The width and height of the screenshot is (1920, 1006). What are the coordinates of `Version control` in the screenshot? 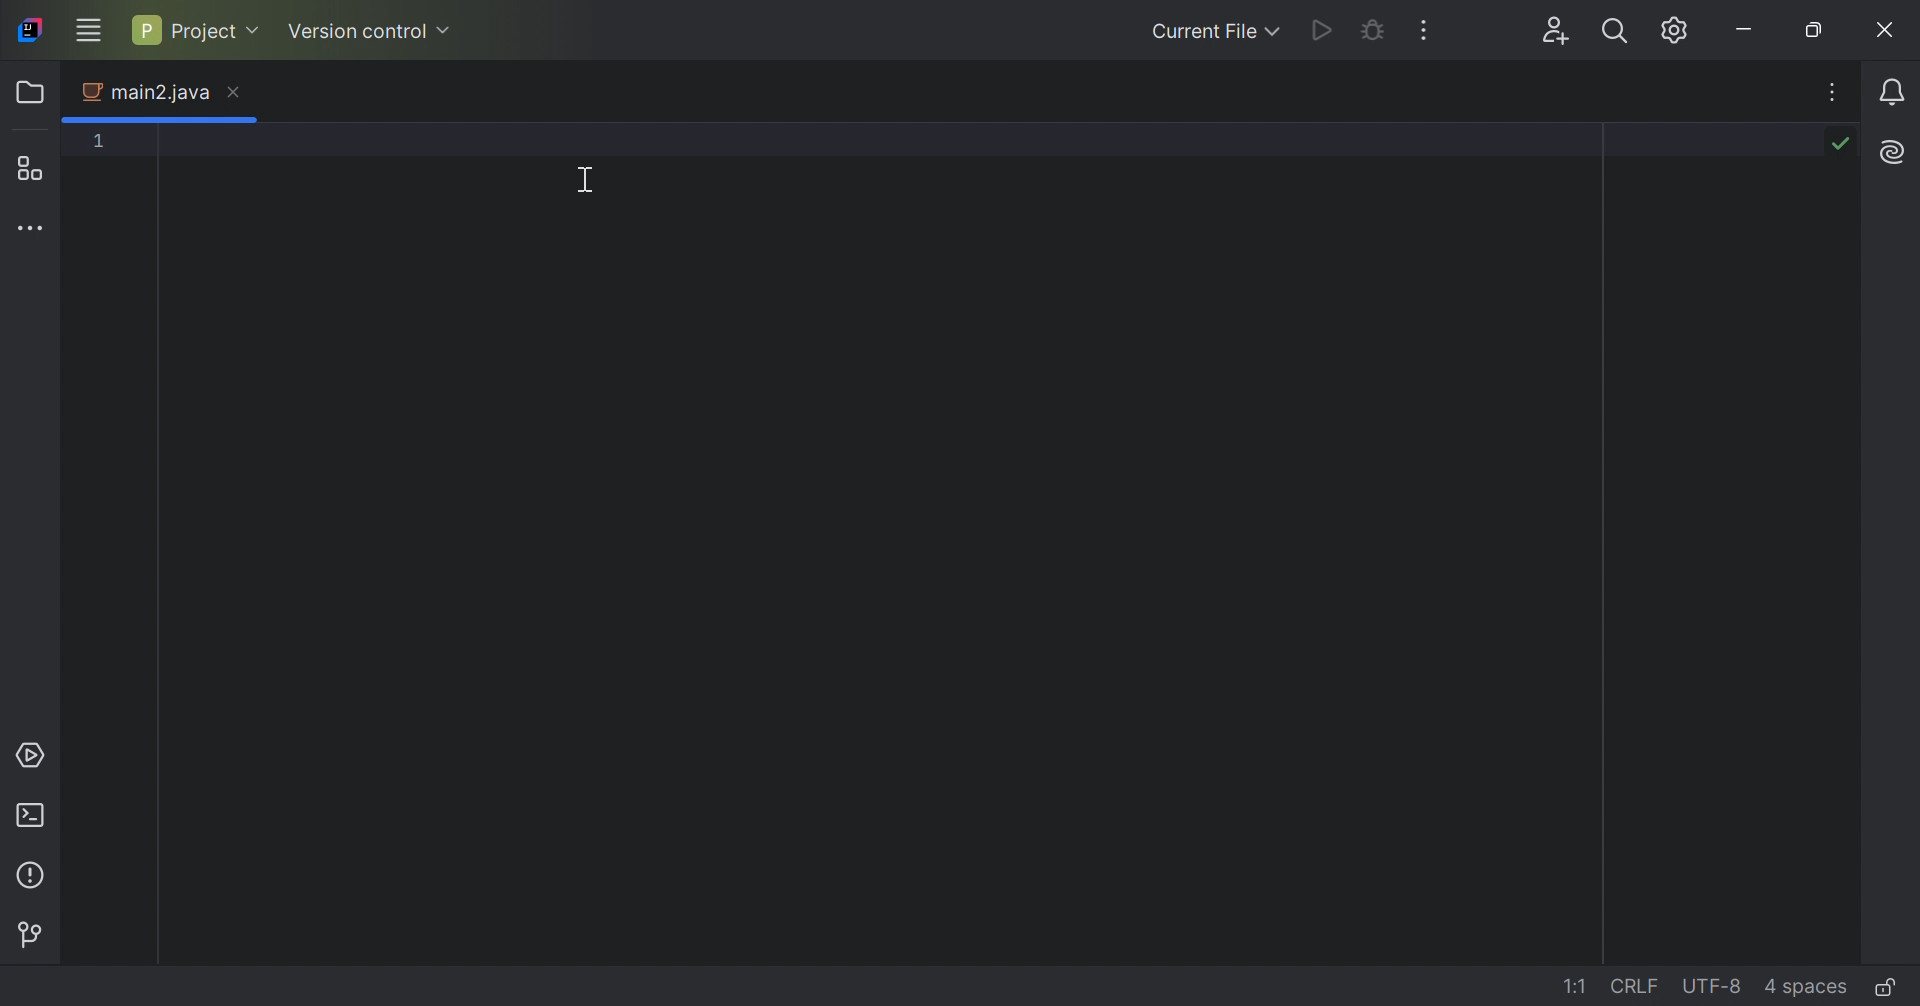 It's located at (34, 937).